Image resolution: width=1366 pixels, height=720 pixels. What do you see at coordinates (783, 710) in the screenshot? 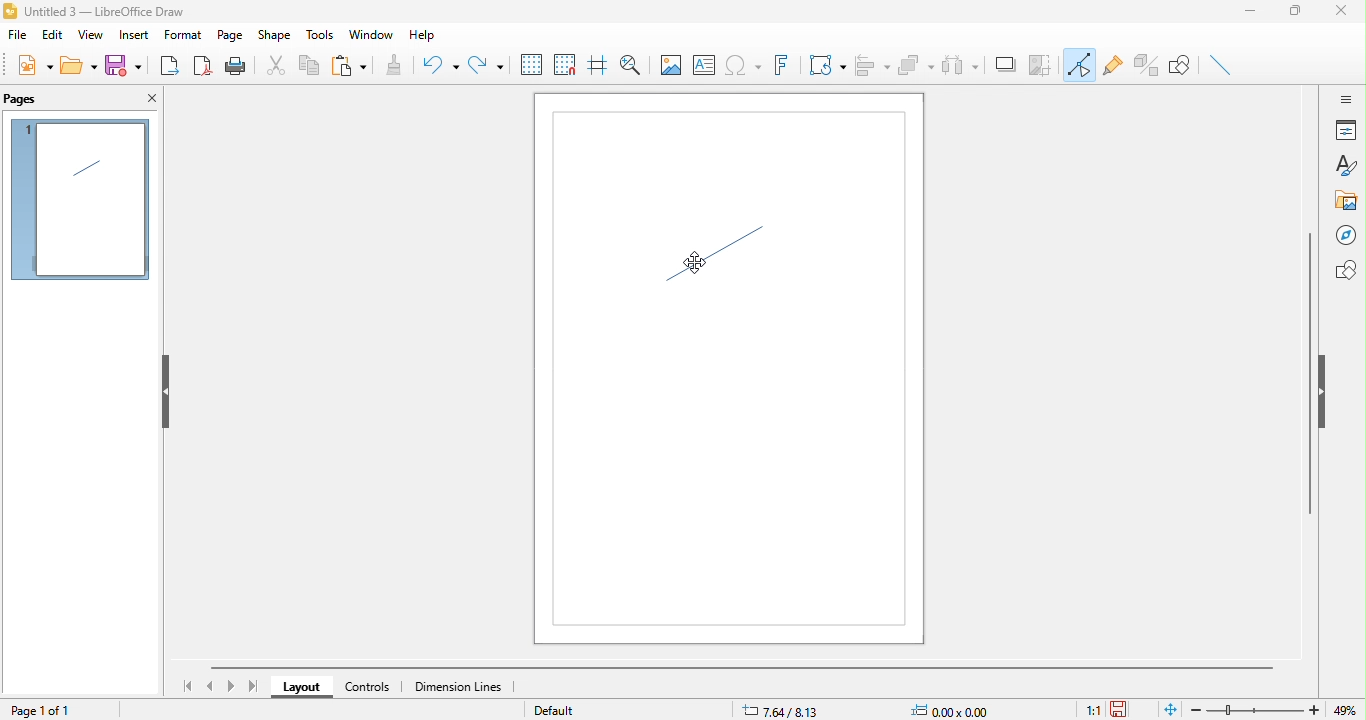
I see `7.64/8.13` at bounding box center [783, 710].